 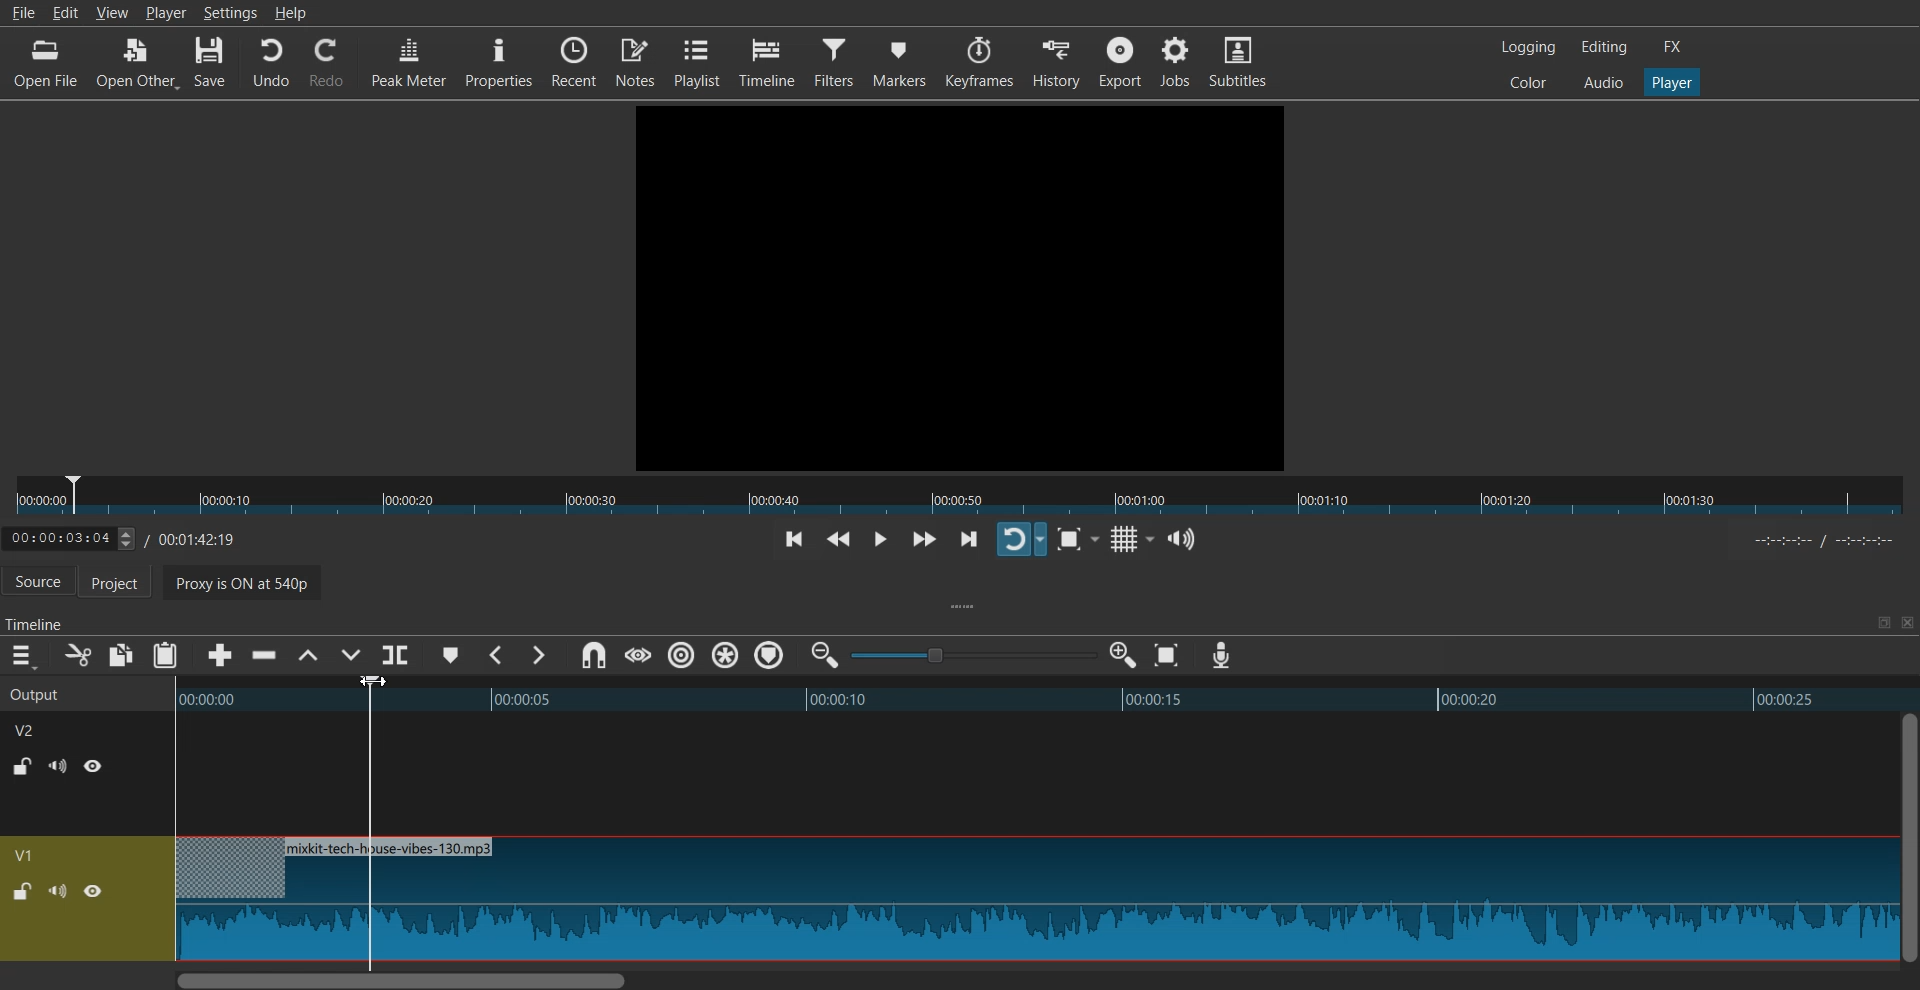 What do you see at coordinates (451, 655) in the screenshot?
I see `Add marker` at bounding box center [451, 655].